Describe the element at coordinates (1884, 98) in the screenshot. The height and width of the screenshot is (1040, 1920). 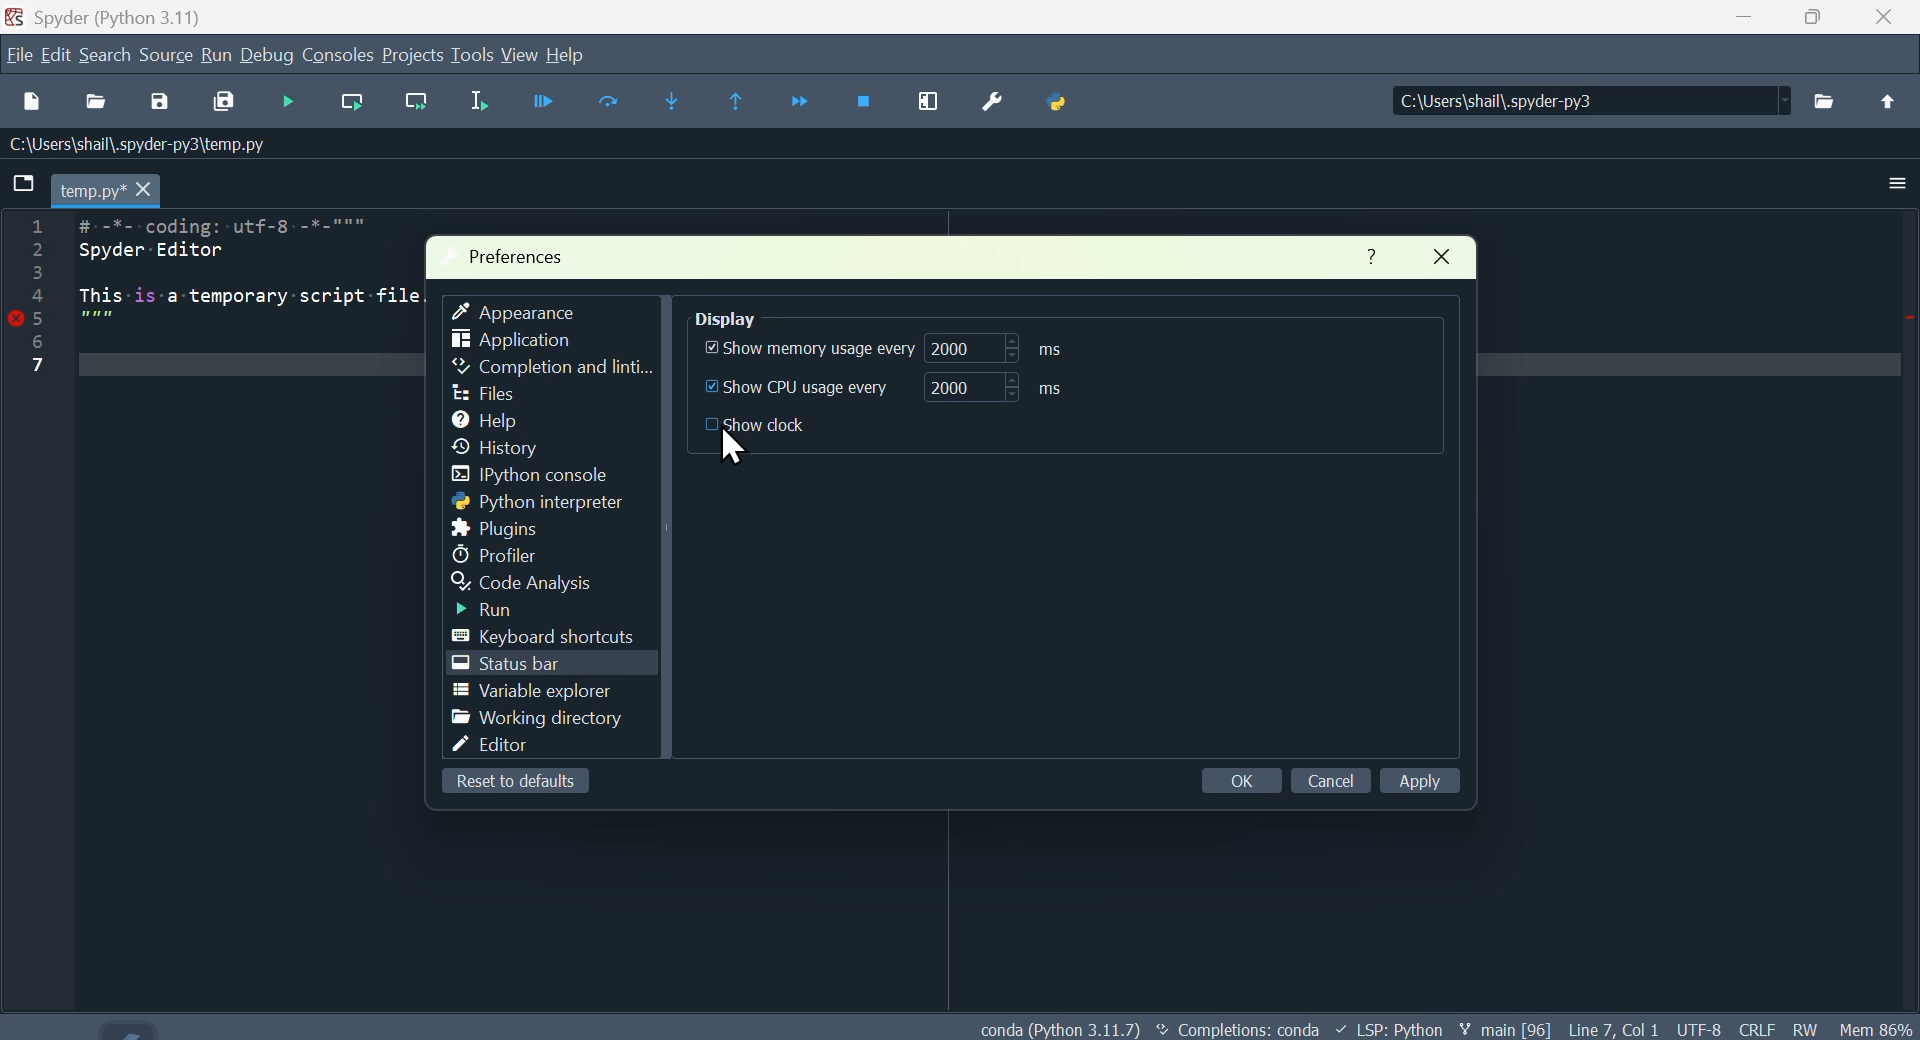
I see `upload` at that location.